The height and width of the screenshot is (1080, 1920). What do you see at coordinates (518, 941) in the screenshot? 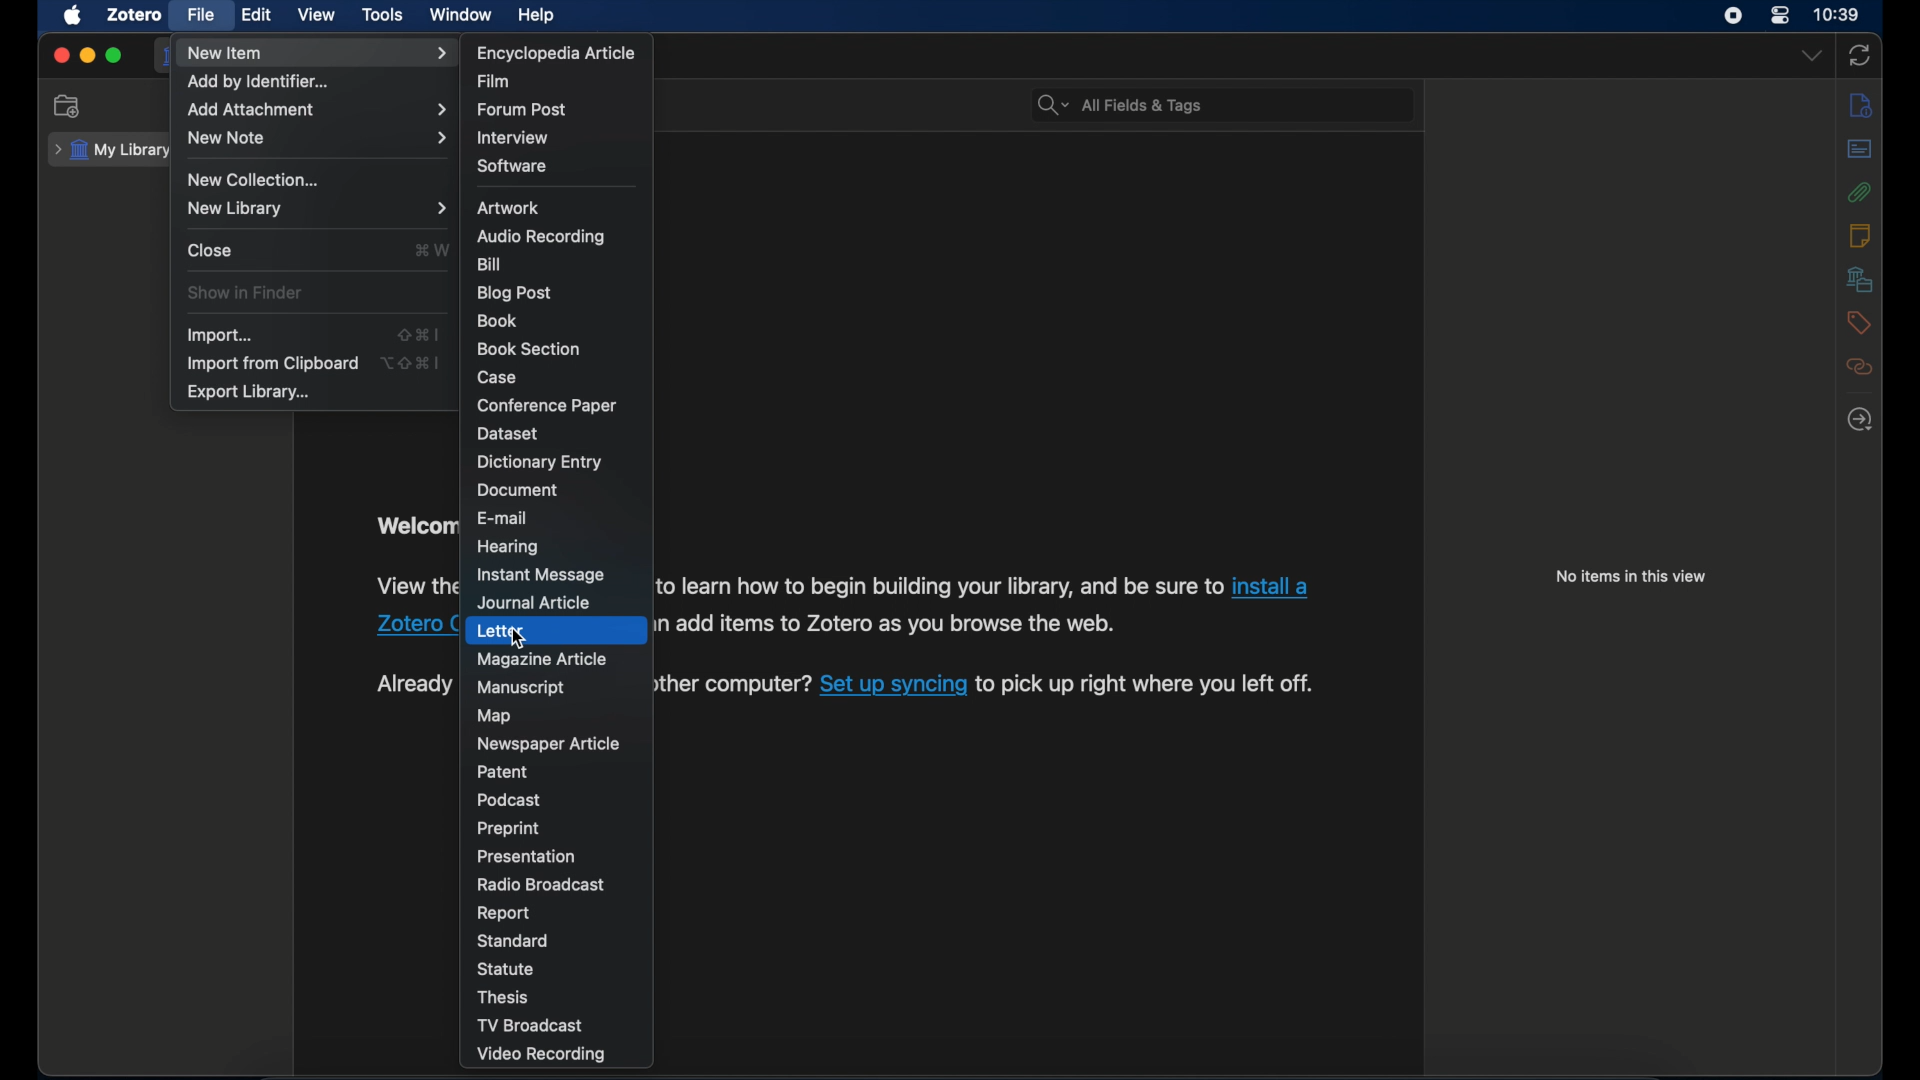
I see `standard` at bounding box center [518, 941].